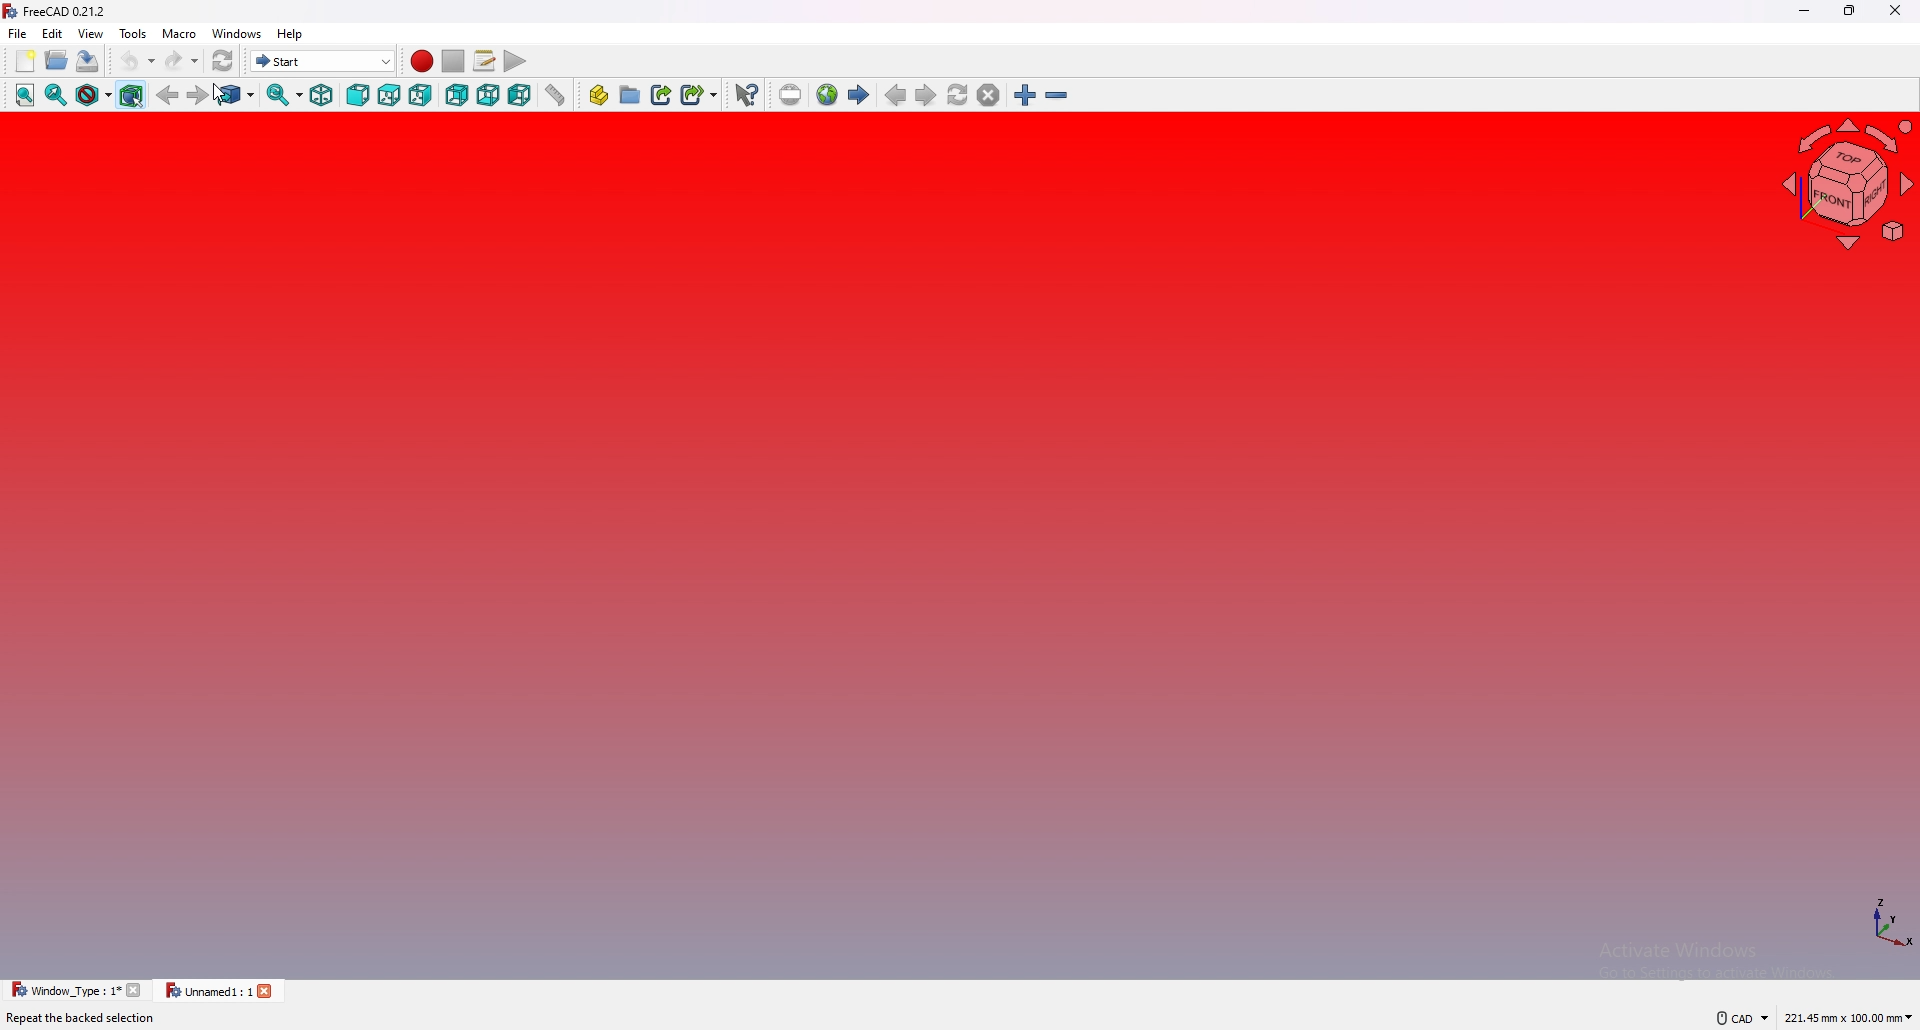 The image size is (1920, 1030). Describe the element at coordinates (358, 94) in the screenshot. I see `front` at that location.